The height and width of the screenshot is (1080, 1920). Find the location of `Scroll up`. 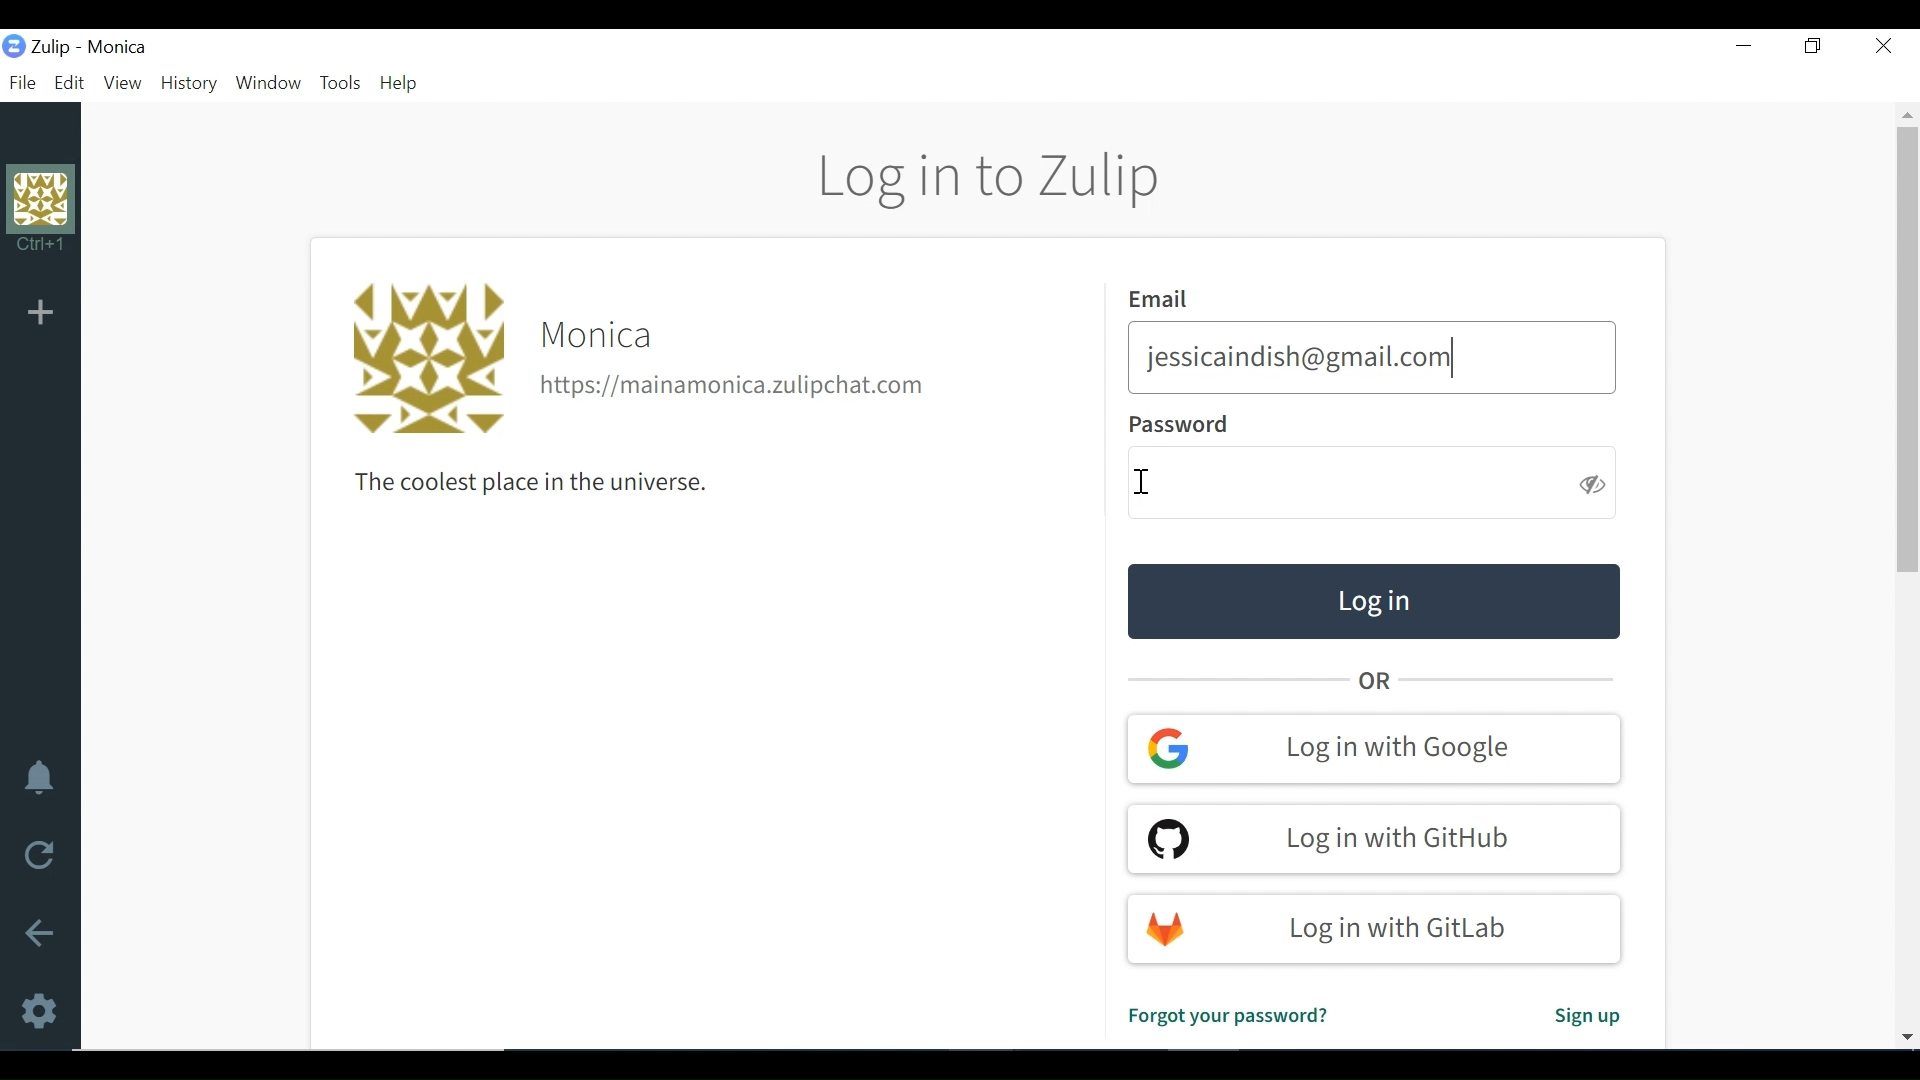

Scroll up is located at coordinates (1908, 113).